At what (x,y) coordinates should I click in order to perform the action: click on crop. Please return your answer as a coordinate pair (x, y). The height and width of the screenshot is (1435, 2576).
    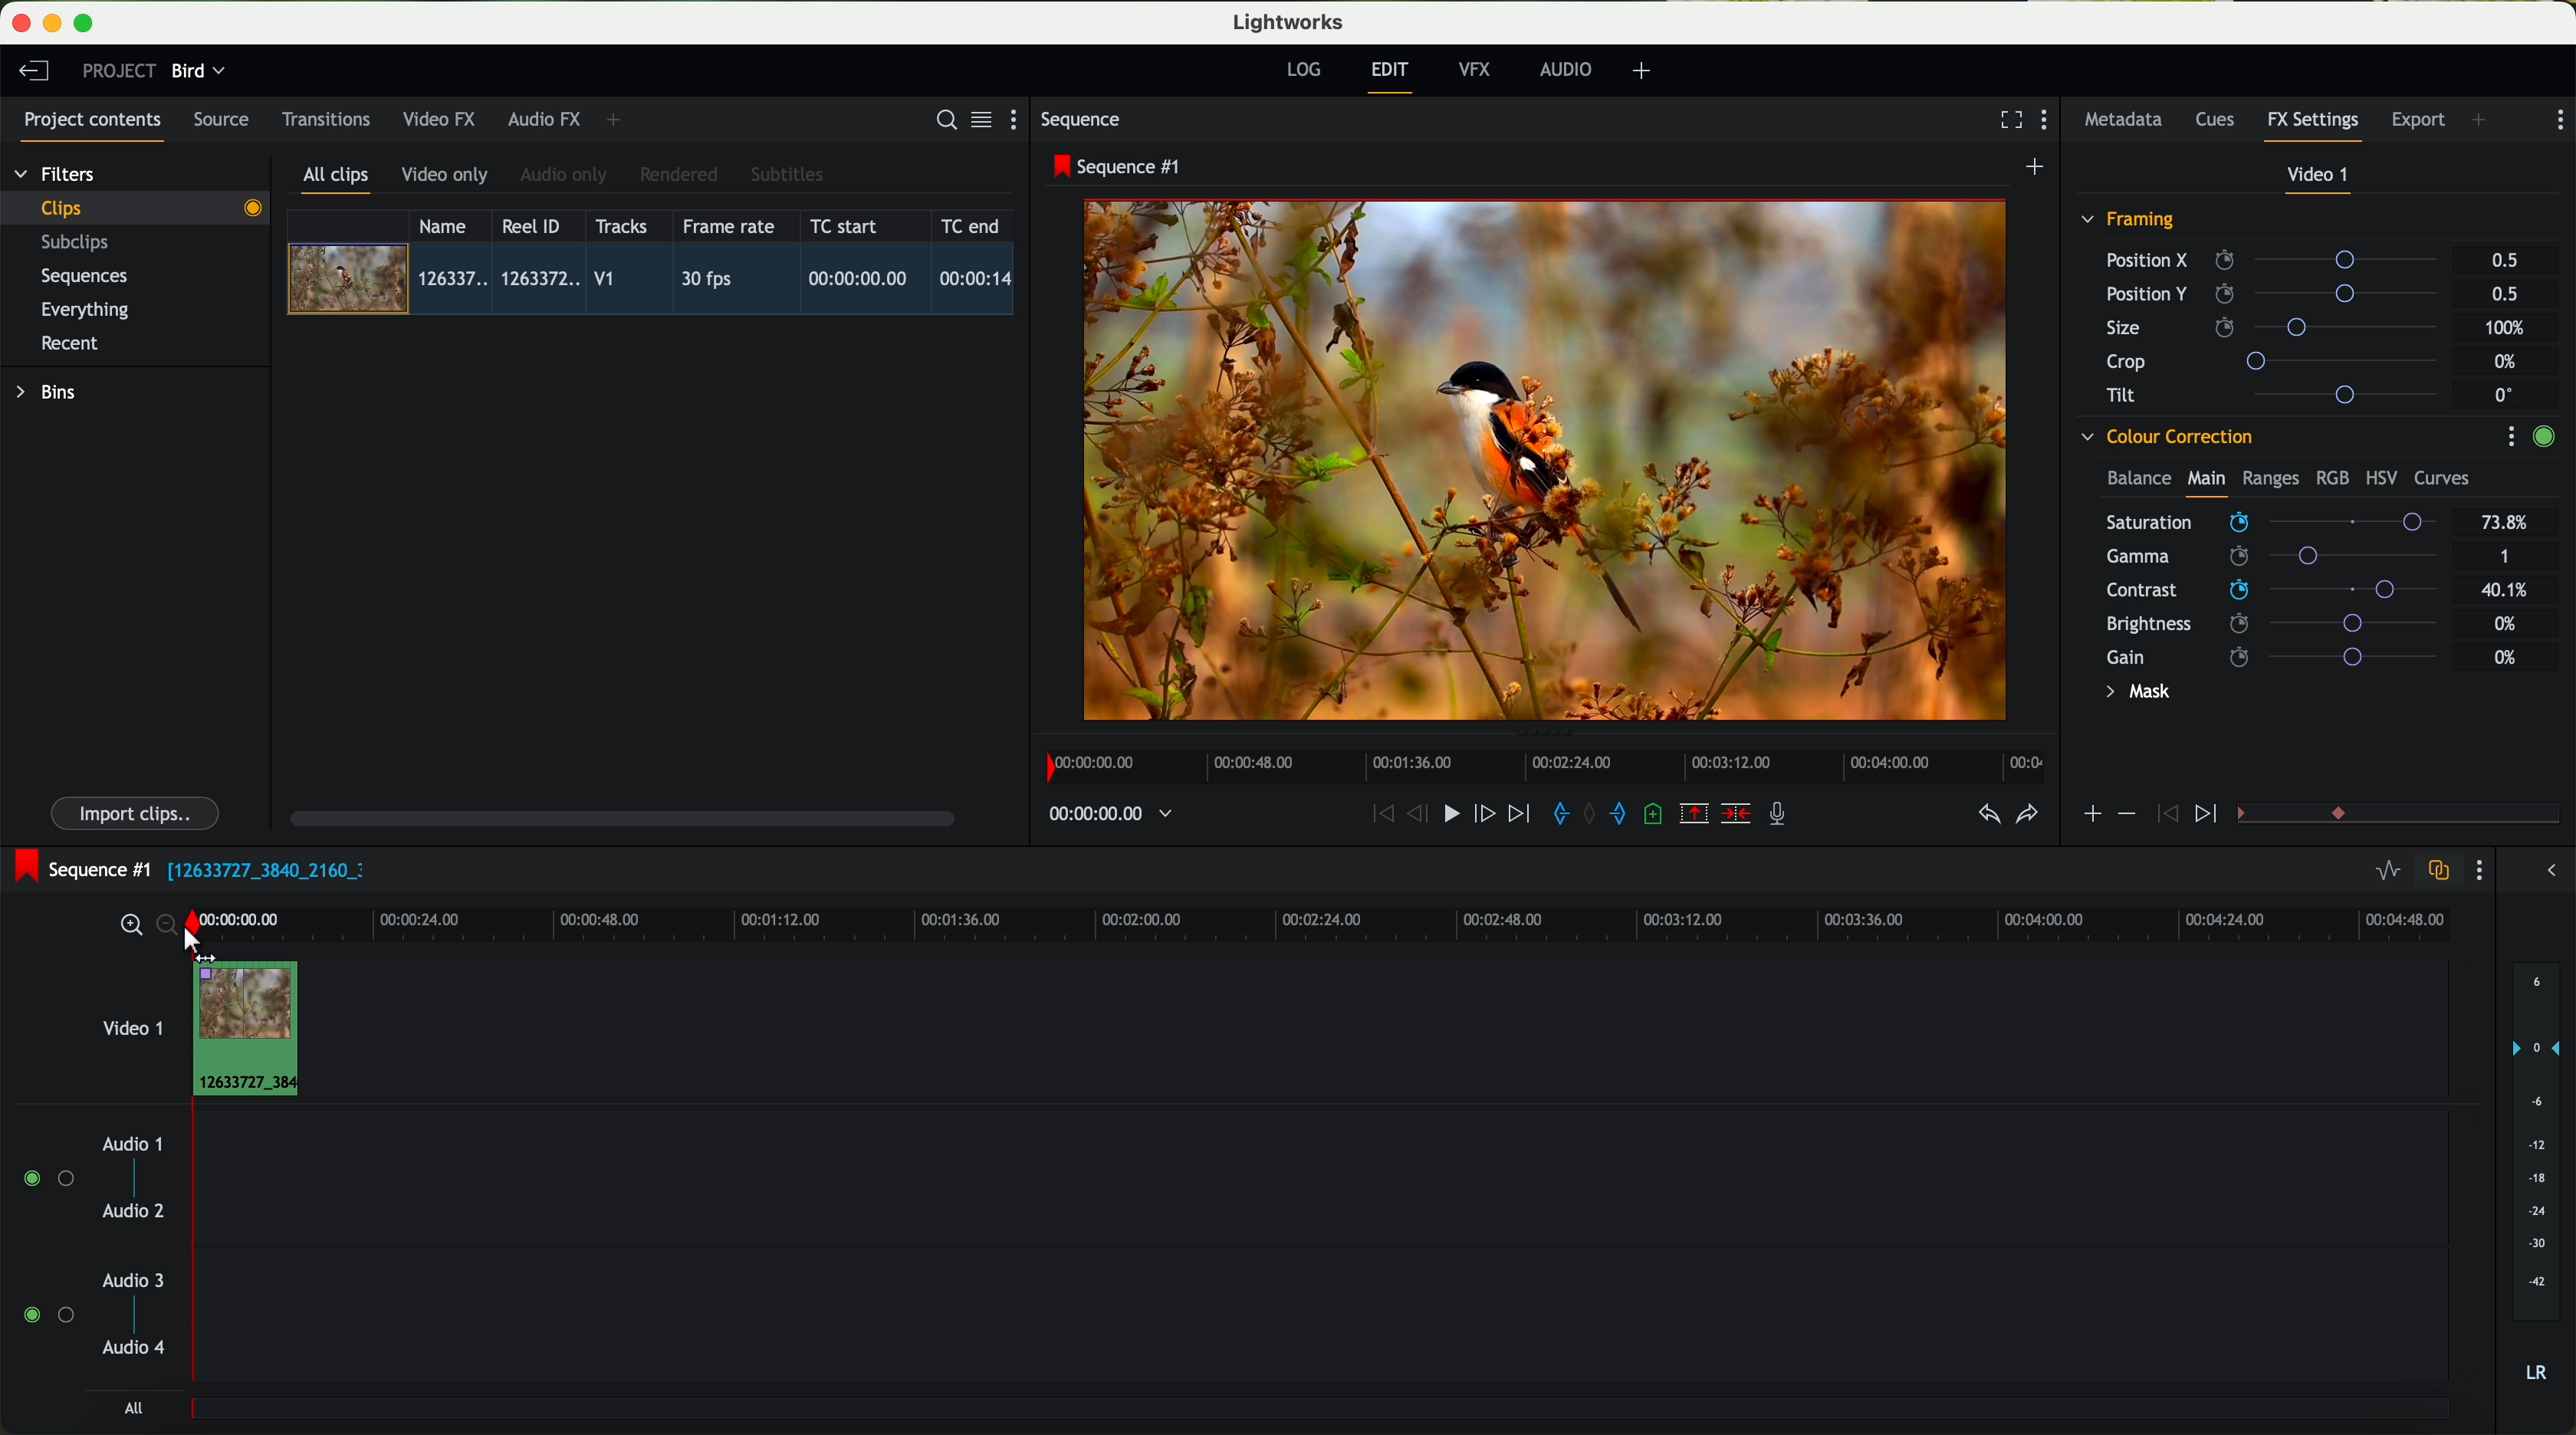
    Looking at the image, I should click on (2280, 360).